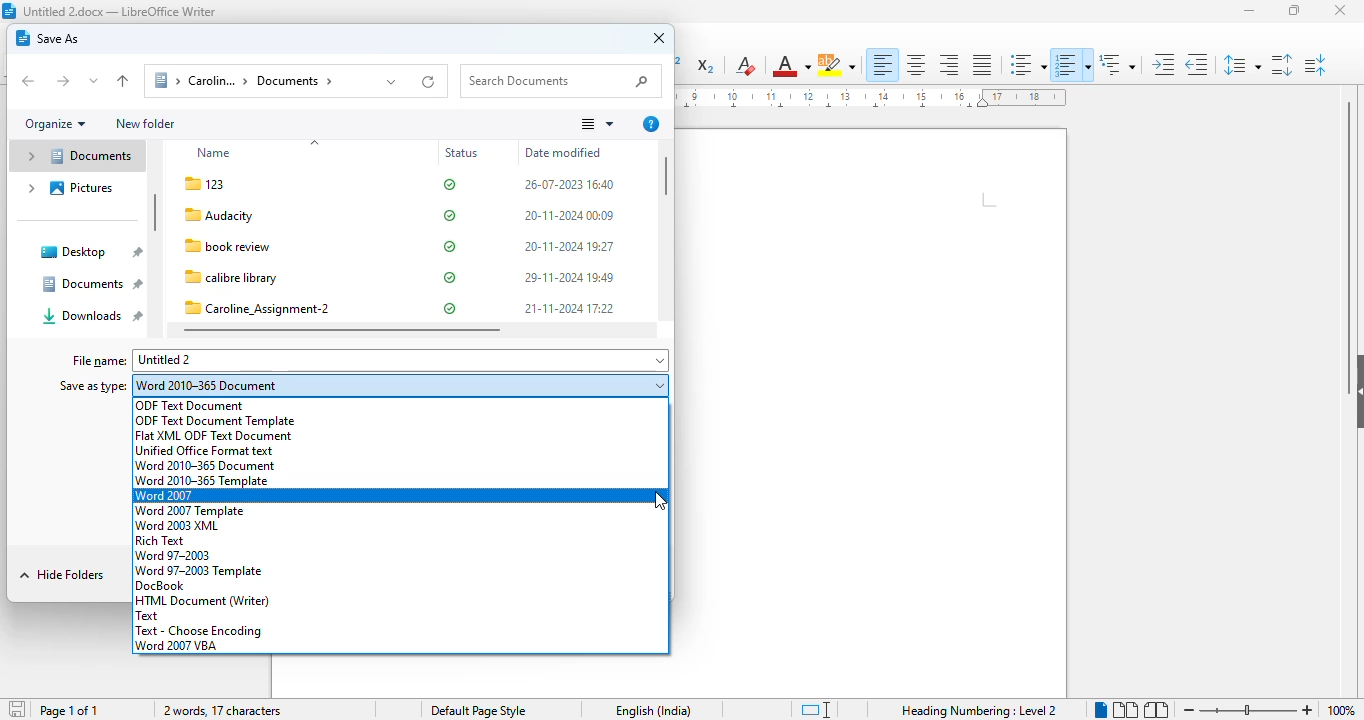 The image size is (1364, 720). I want to click on HTML document (writer), so click(205, 602).